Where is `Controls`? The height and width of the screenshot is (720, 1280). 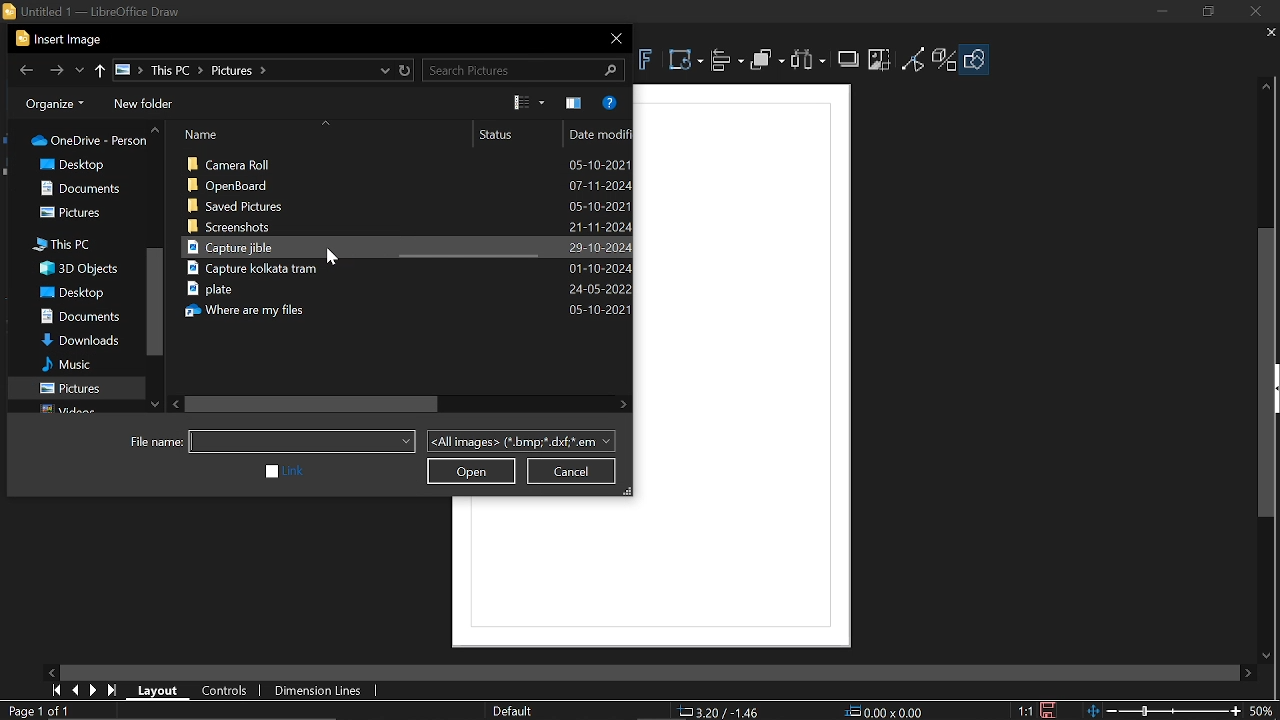 Controls is located at coordinates (226, 690).